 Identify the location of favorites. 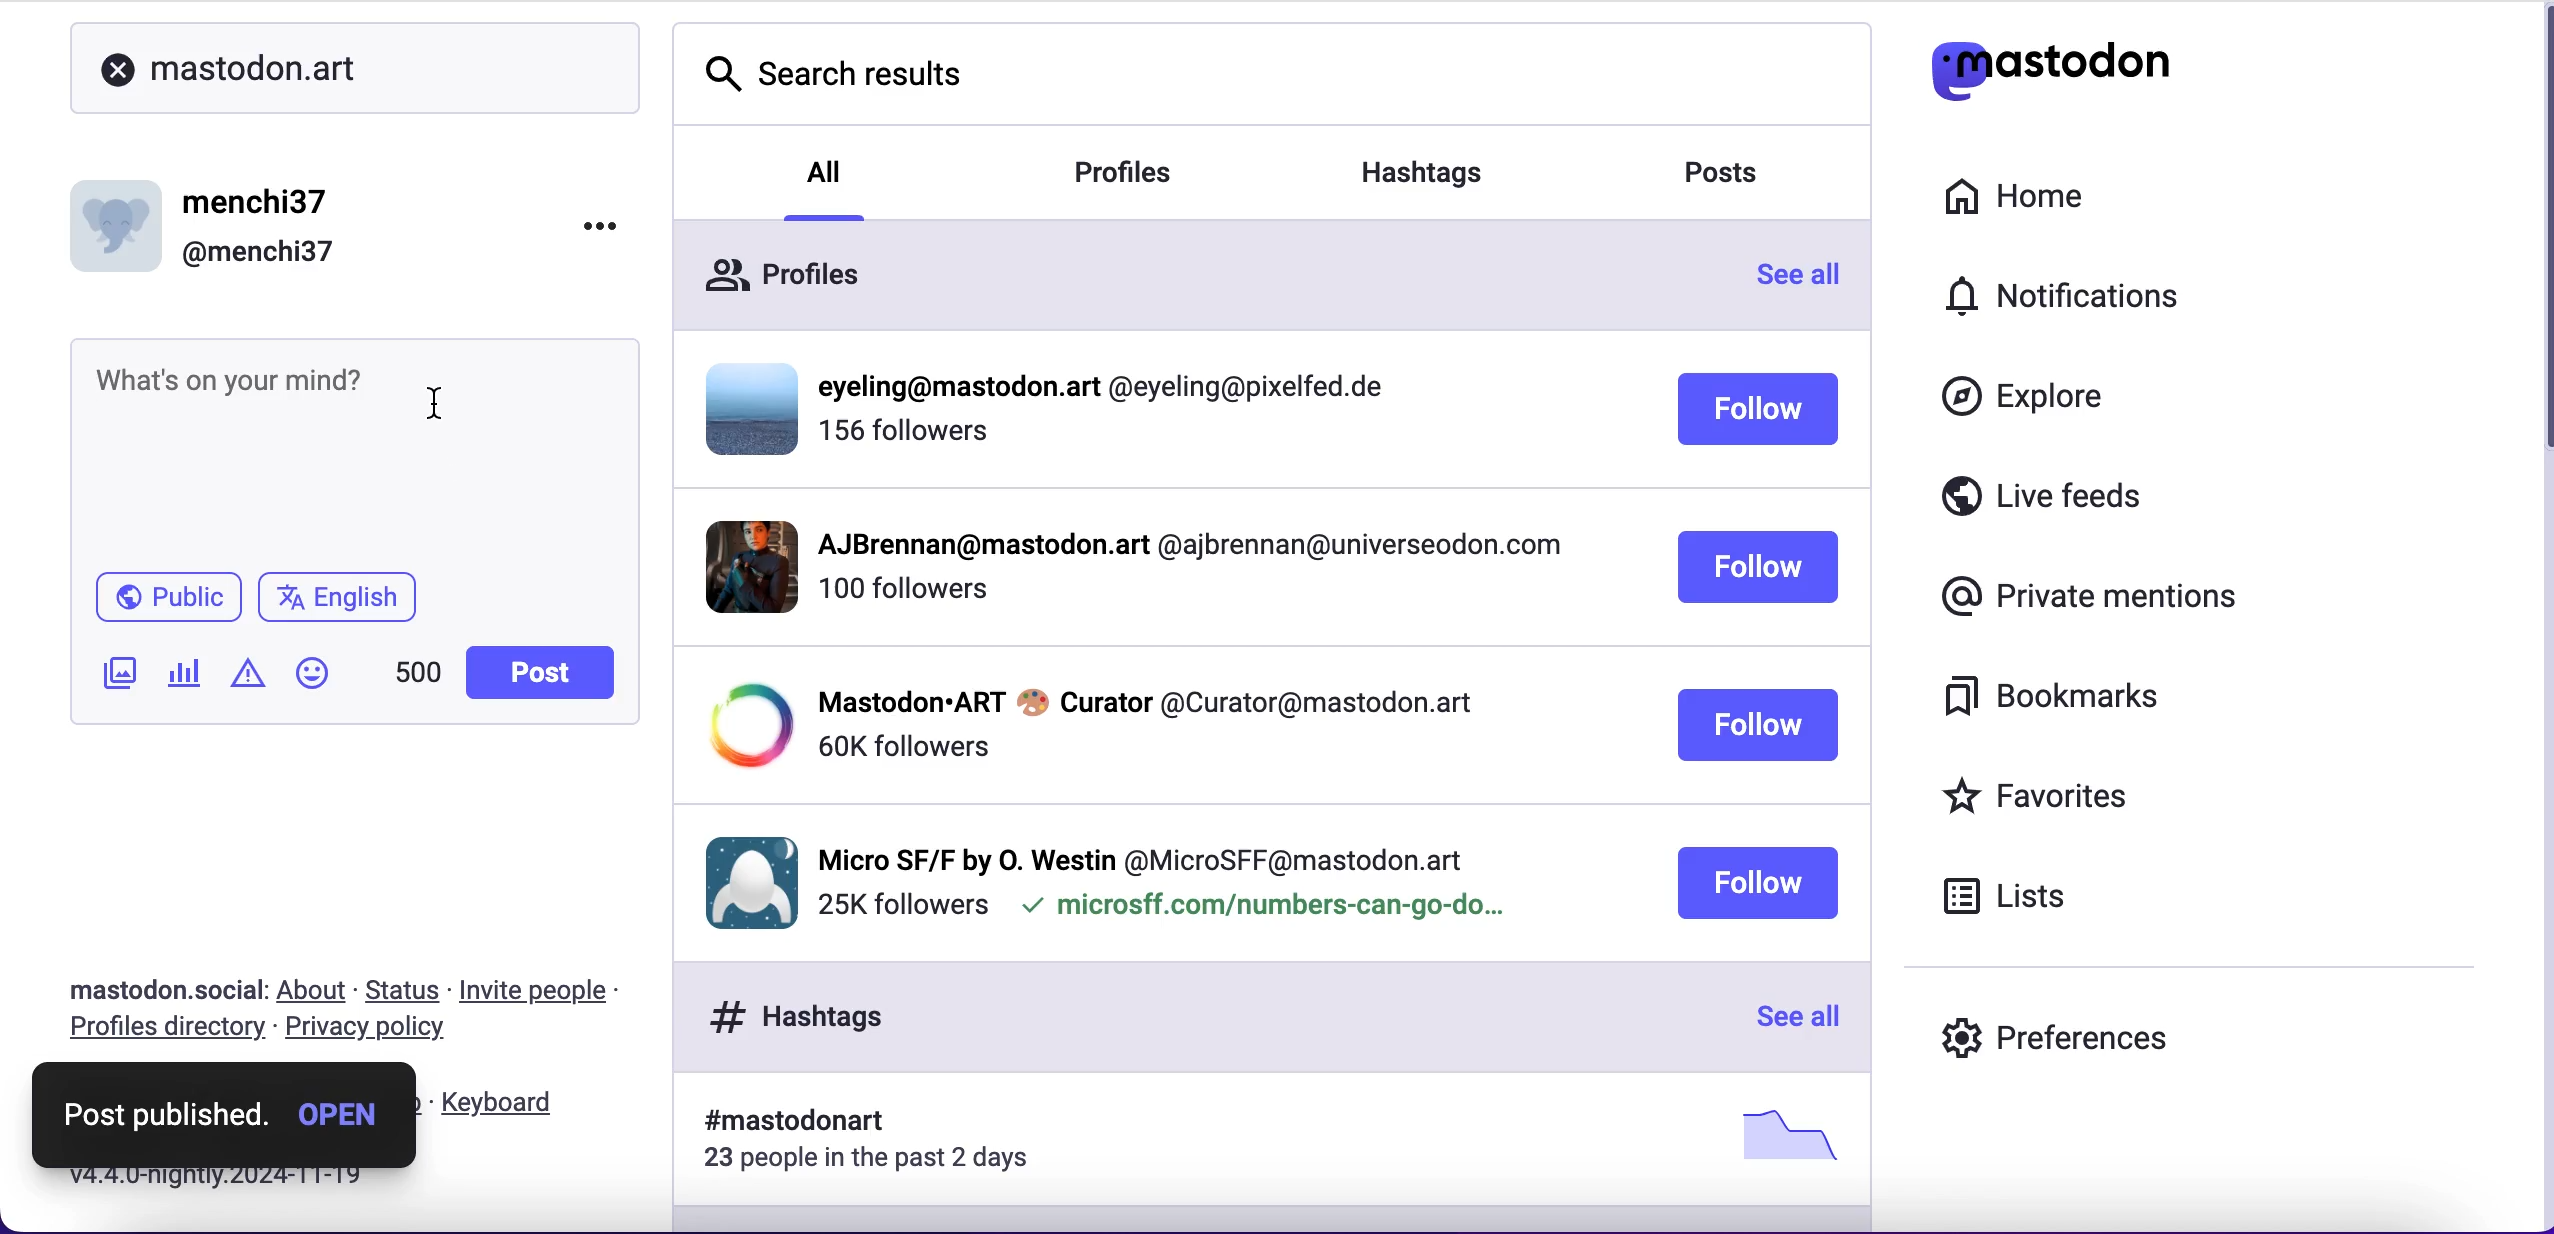
(2088, 795).